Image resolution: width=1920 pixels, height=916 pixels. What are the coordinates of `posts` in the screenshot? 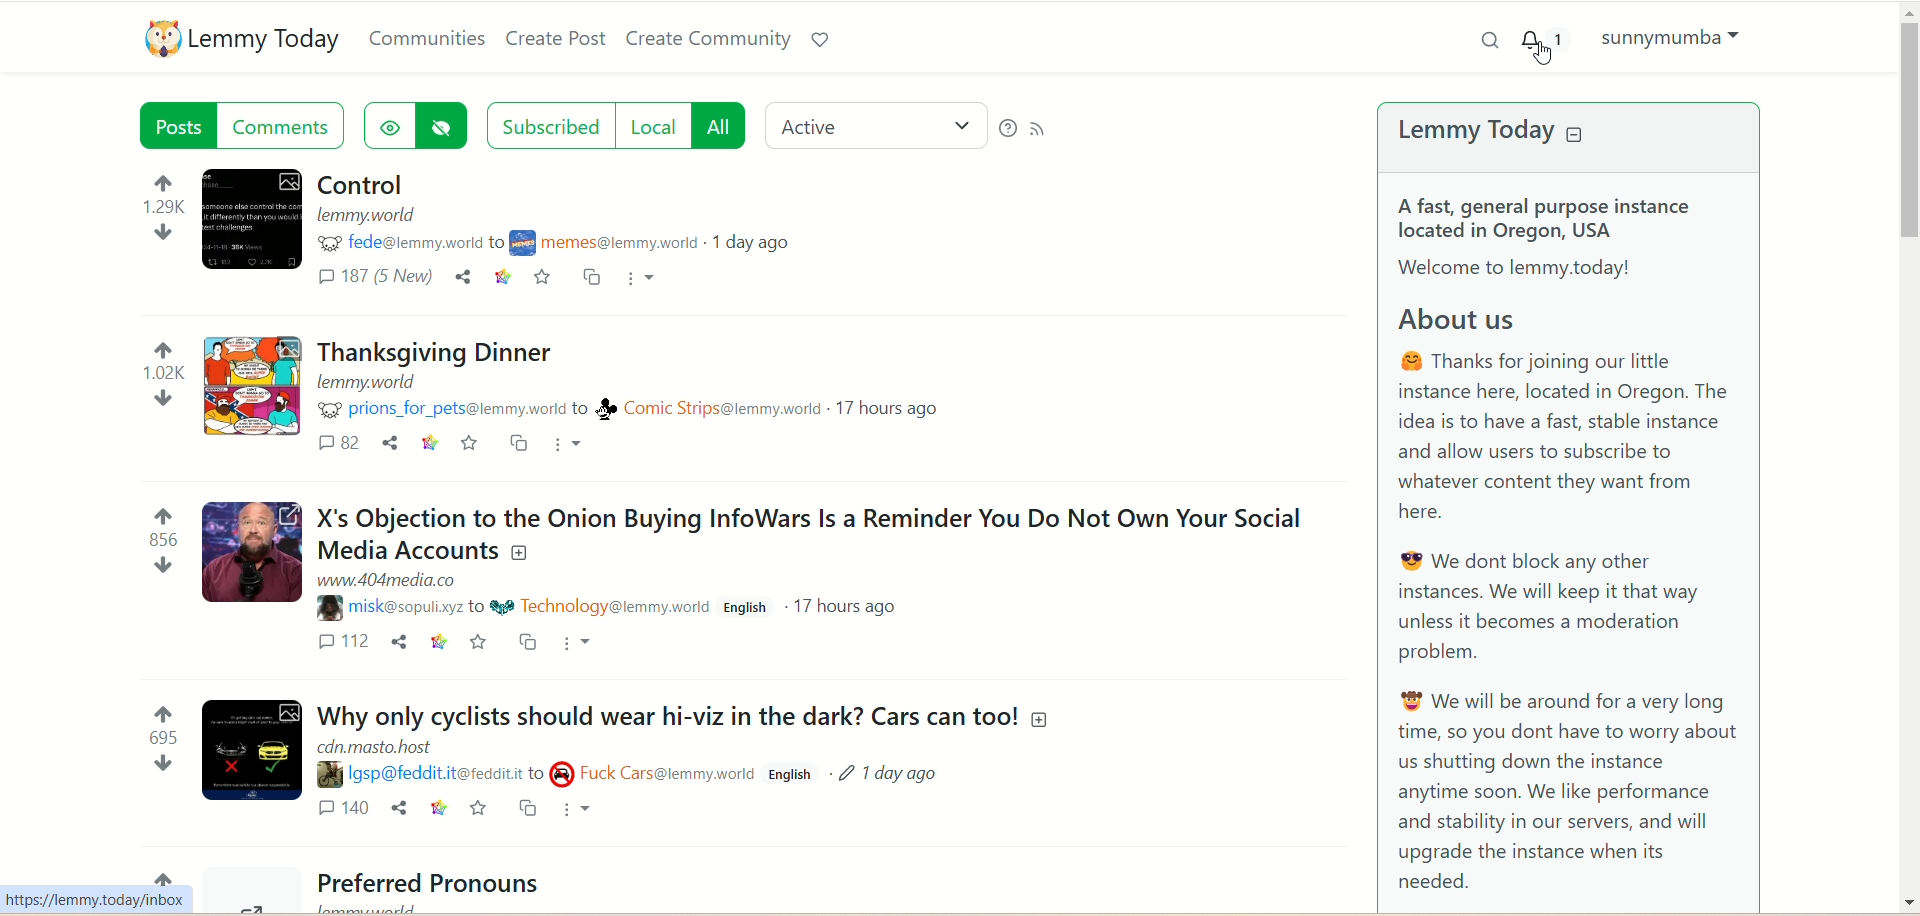 It's located at (178, 127).